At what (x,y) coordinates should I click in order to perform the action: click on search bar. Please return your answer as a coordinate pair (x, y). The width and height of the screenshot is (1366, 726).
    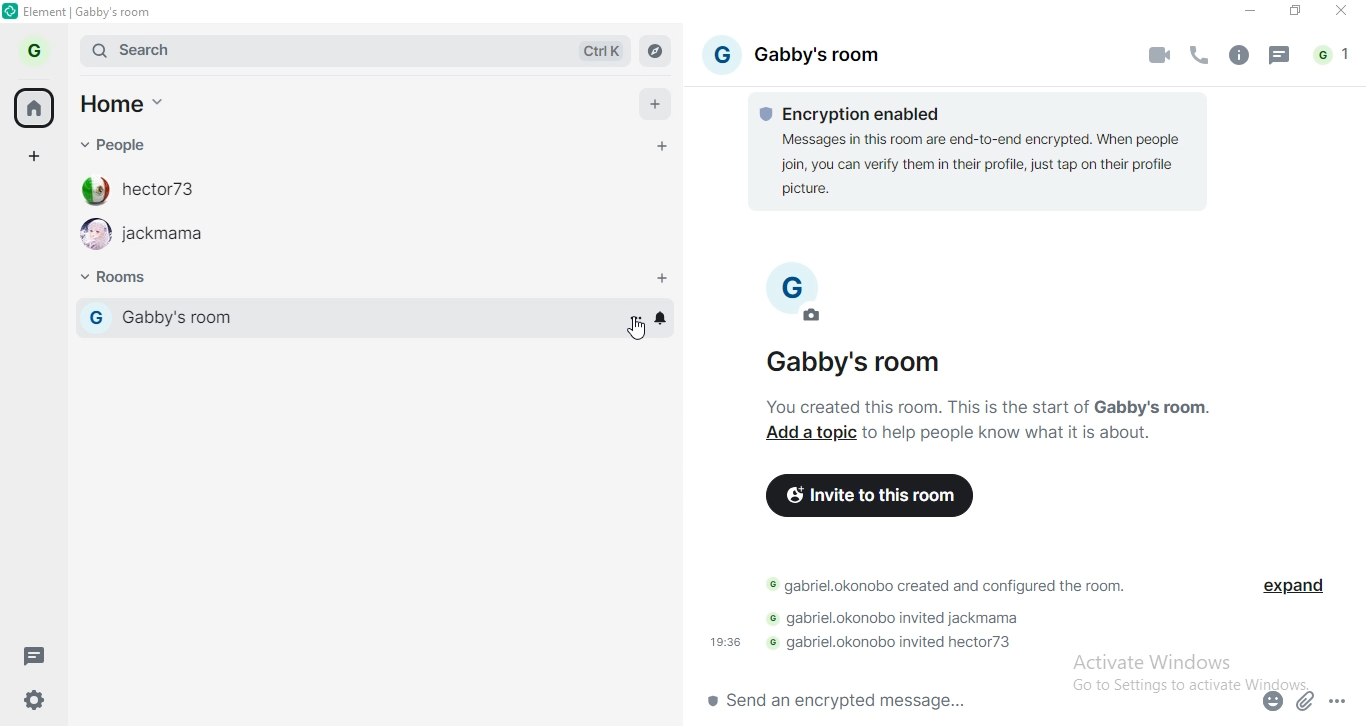
    Looking at the image, I should click on (256, 53).